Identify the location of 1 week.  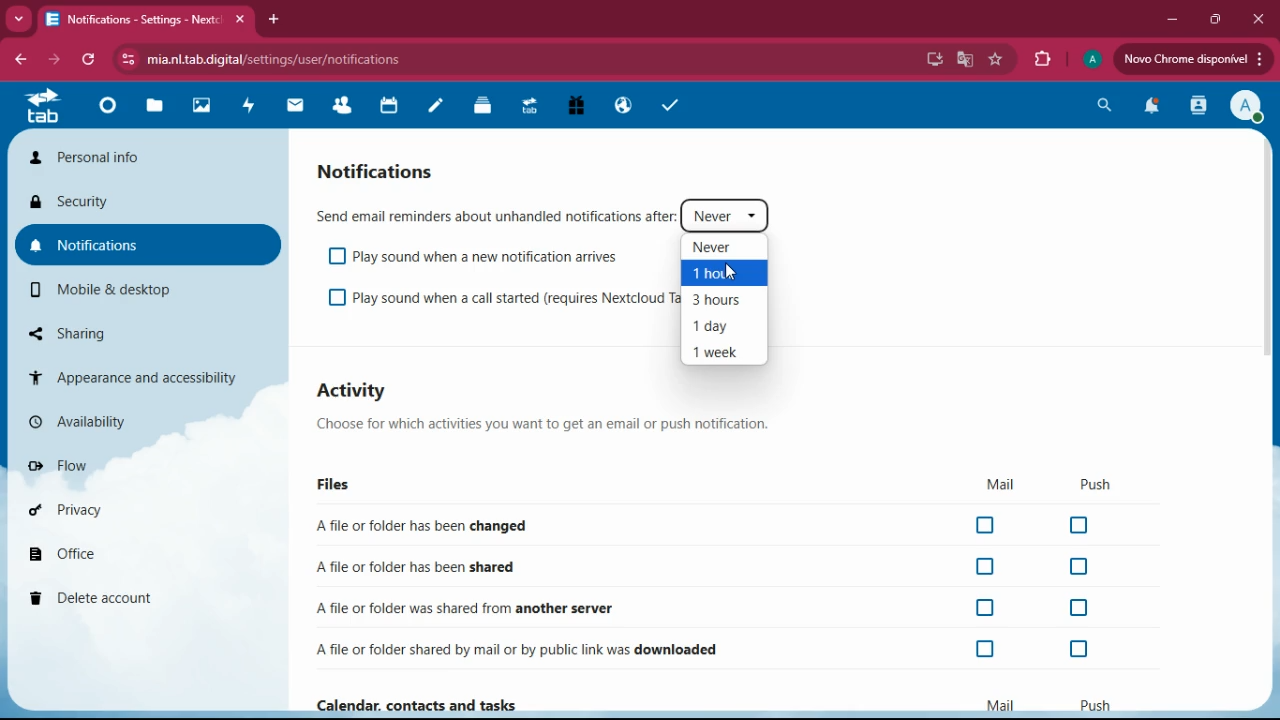
(721, 351).